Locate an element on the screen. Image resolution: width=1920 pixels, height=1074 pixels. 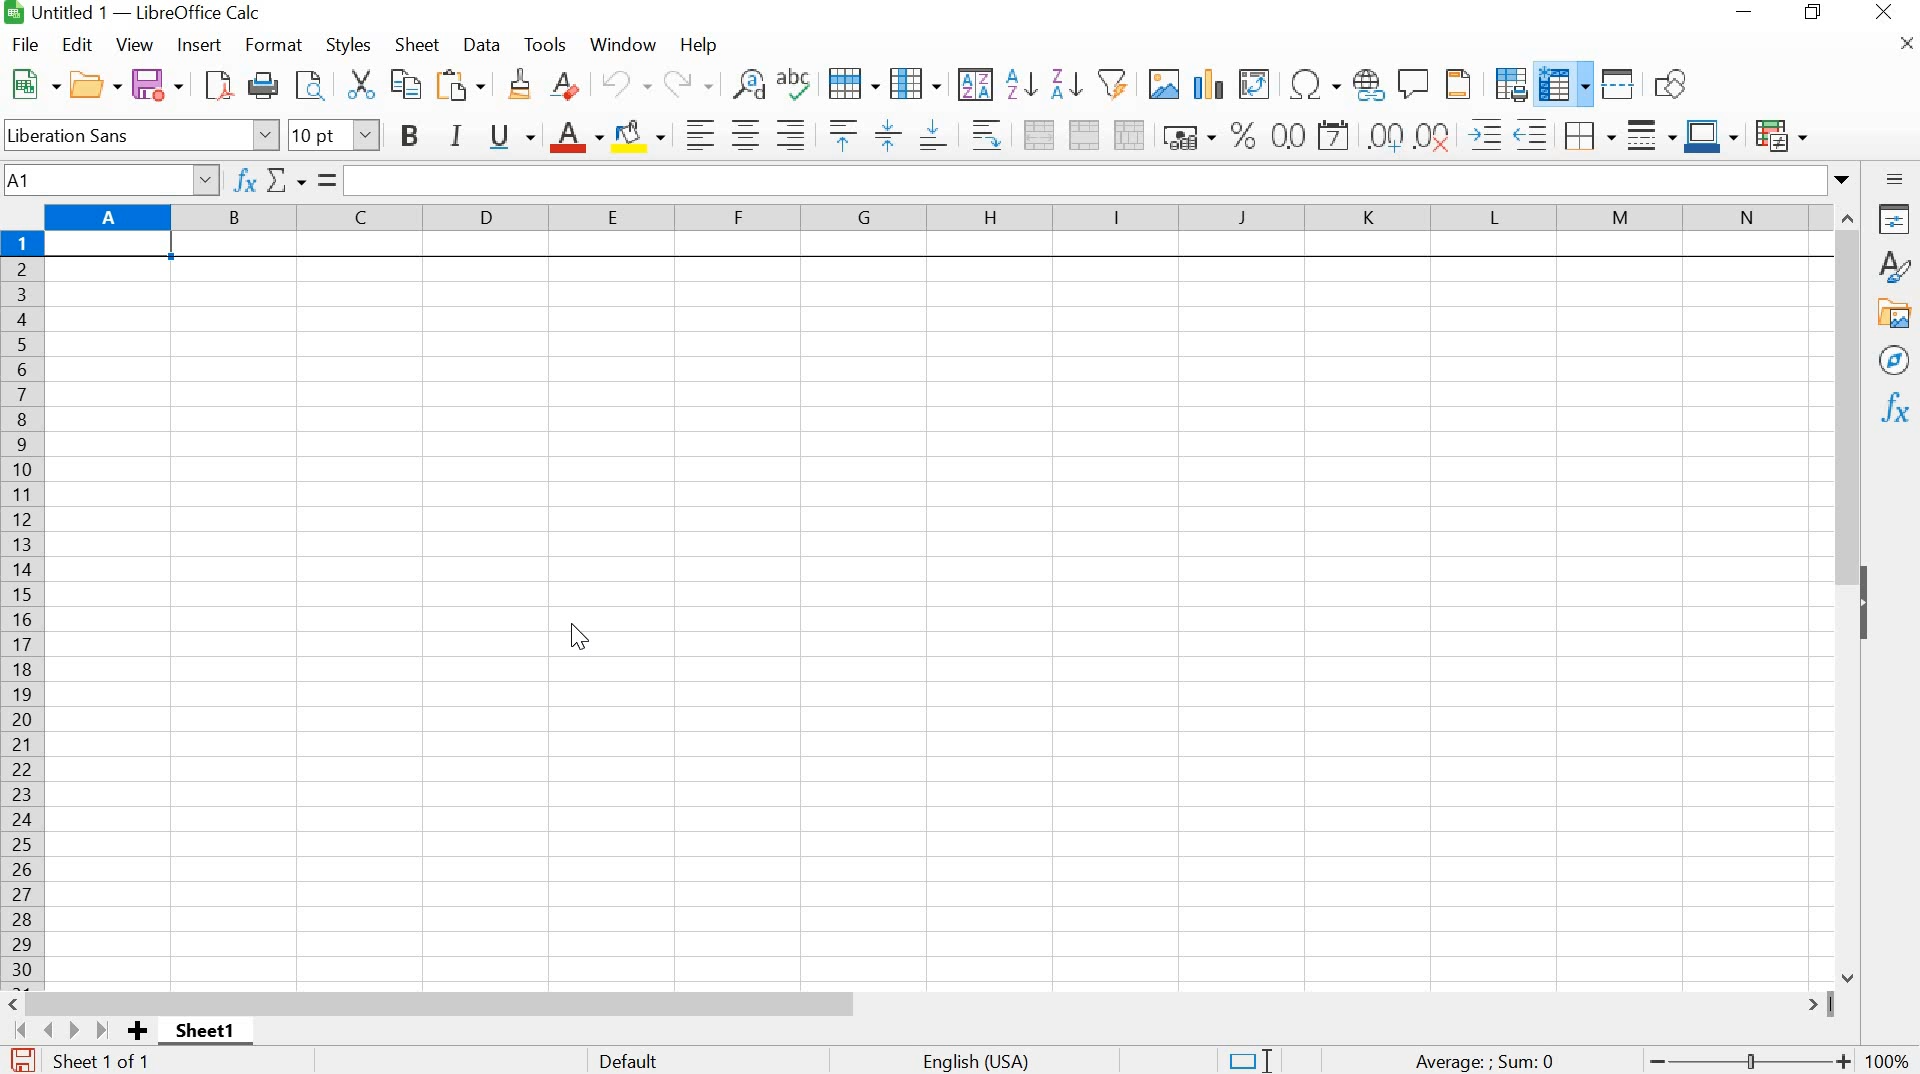
FONT COLOR is located at coordinates (575, 137).